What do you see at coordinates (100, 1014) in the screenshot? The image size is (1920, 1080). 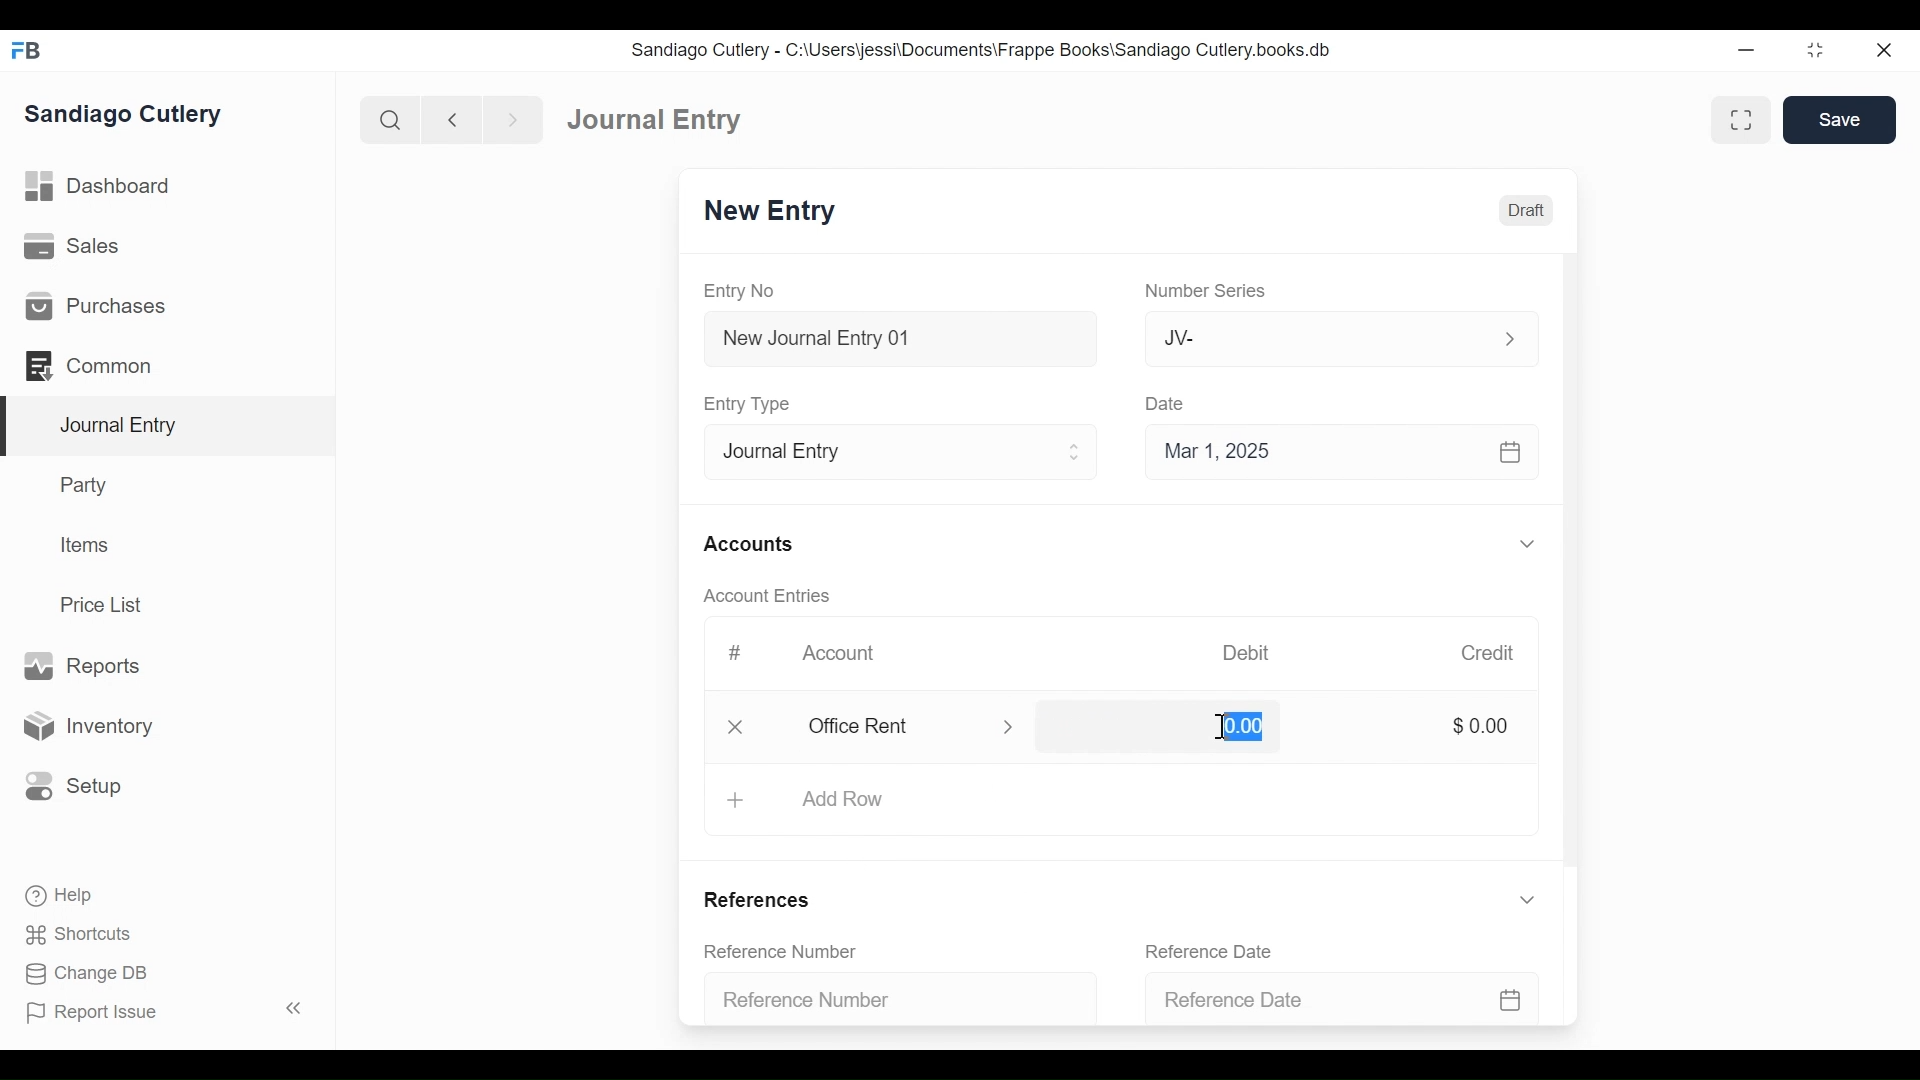 I see `Report Issue` at bounding box center [100, 1014].